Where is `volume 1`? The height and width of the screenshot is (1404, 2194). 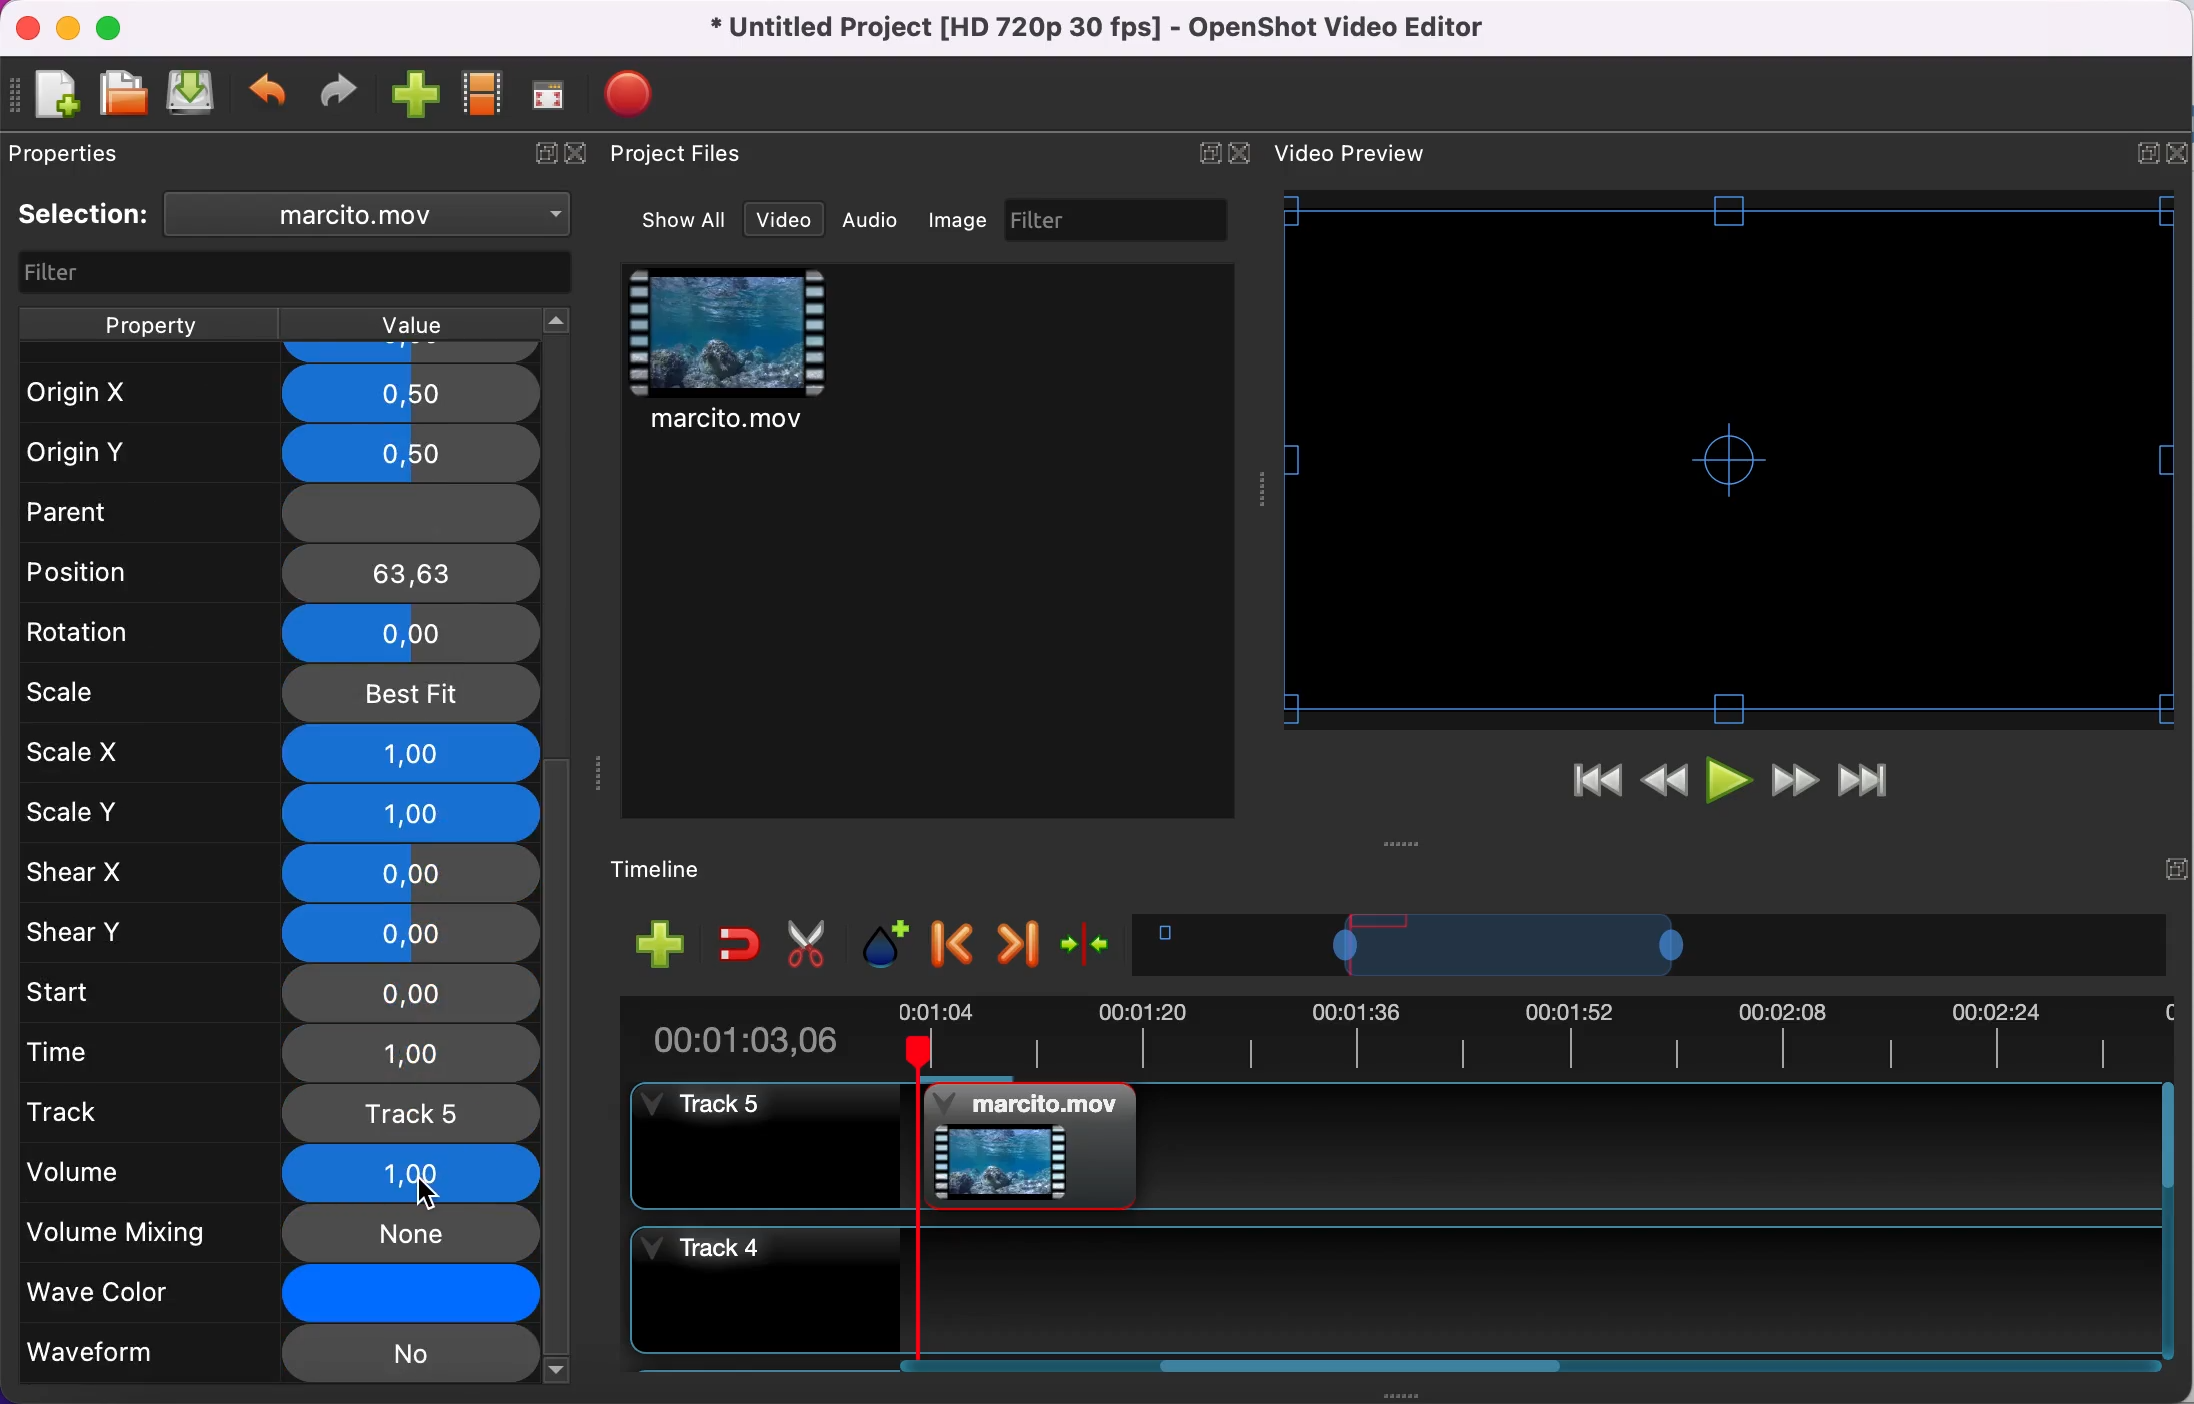
volume 1 is located at coordinates (274, 1173).